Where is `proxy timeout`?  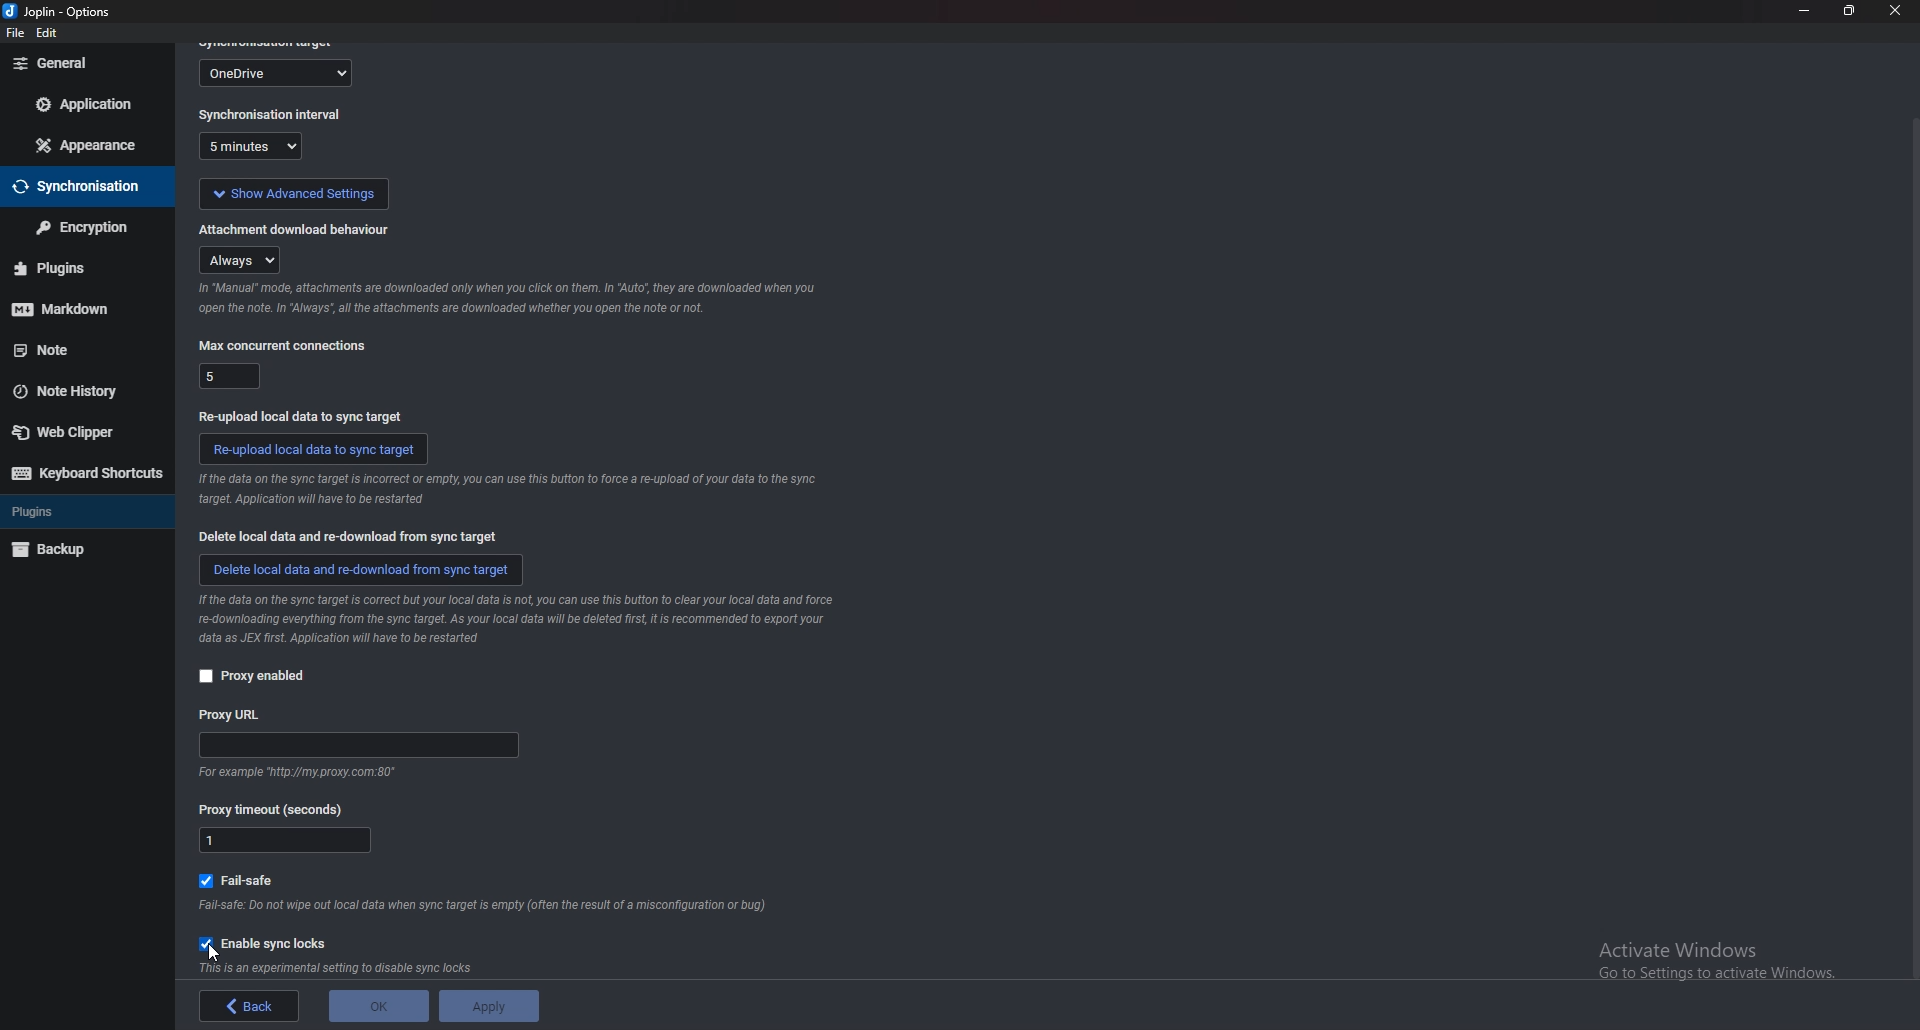 proxy timeout is located at coordinates (279, 809).